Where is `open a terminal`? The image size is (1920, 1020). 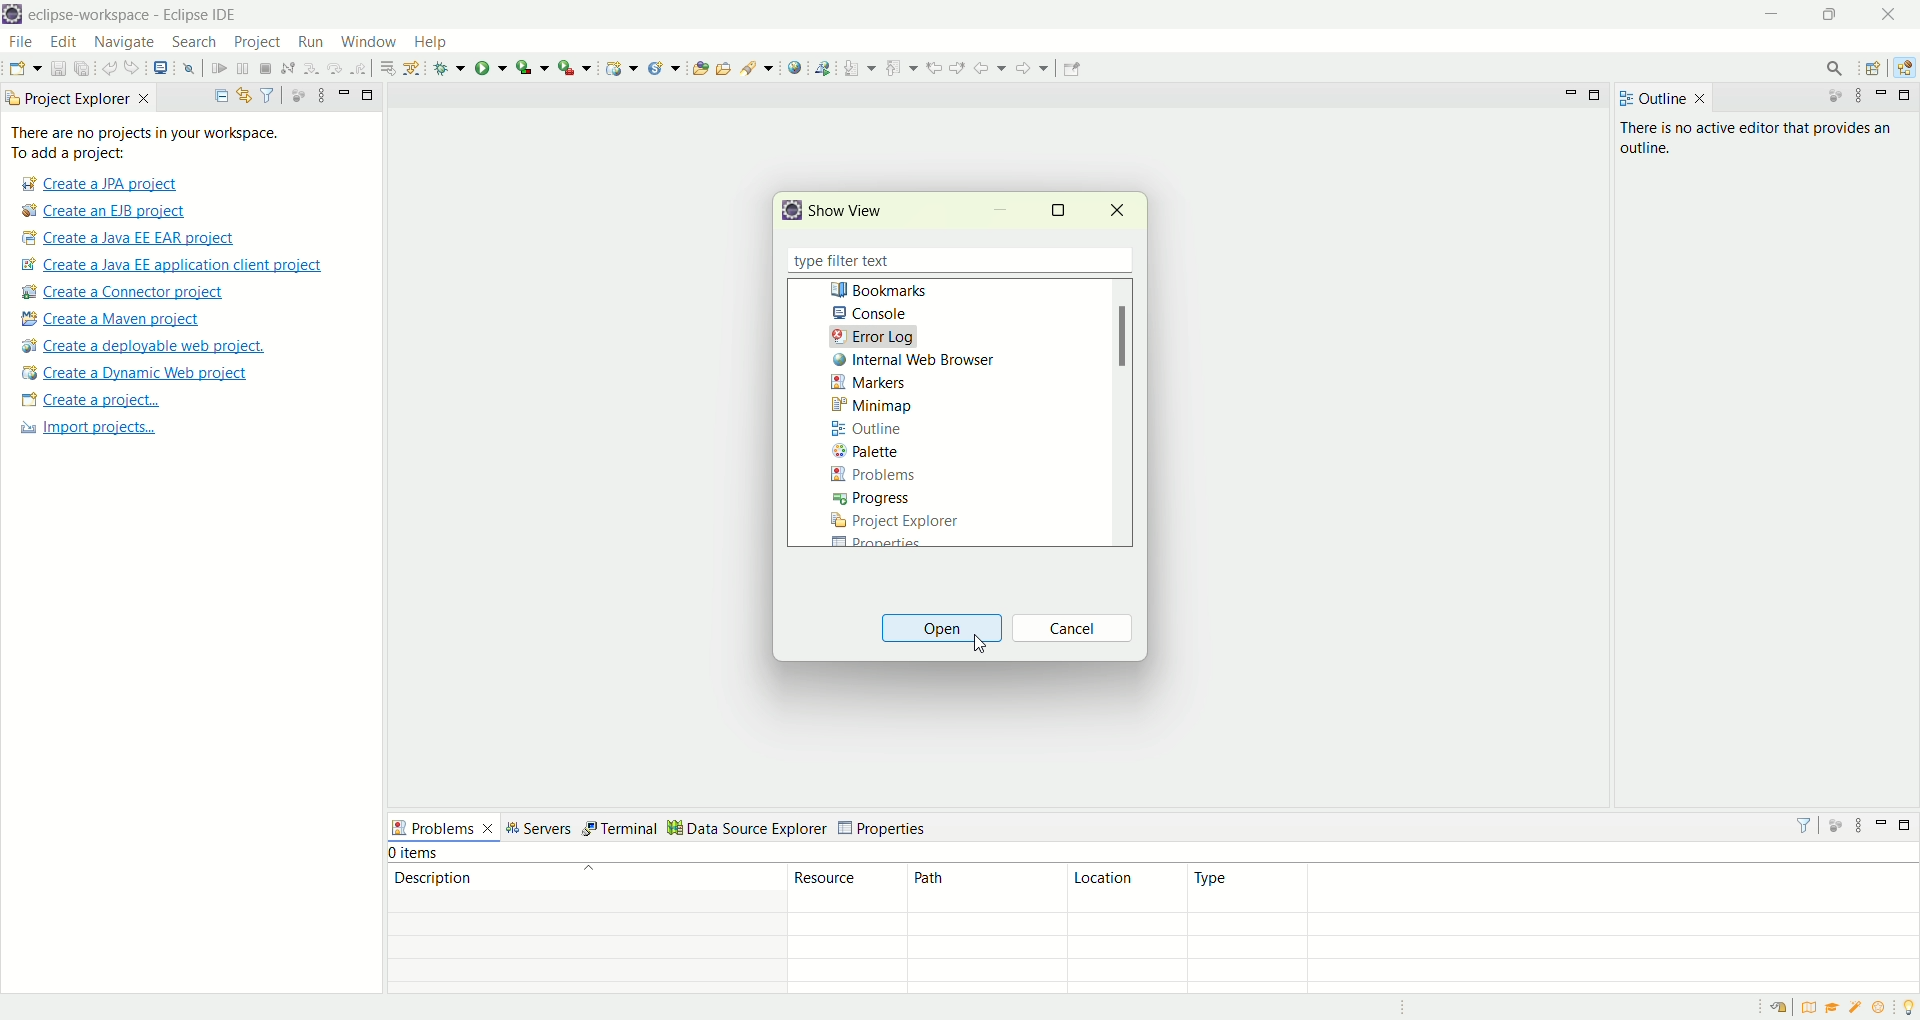 open a terminal is located at coordinates (160, 68).